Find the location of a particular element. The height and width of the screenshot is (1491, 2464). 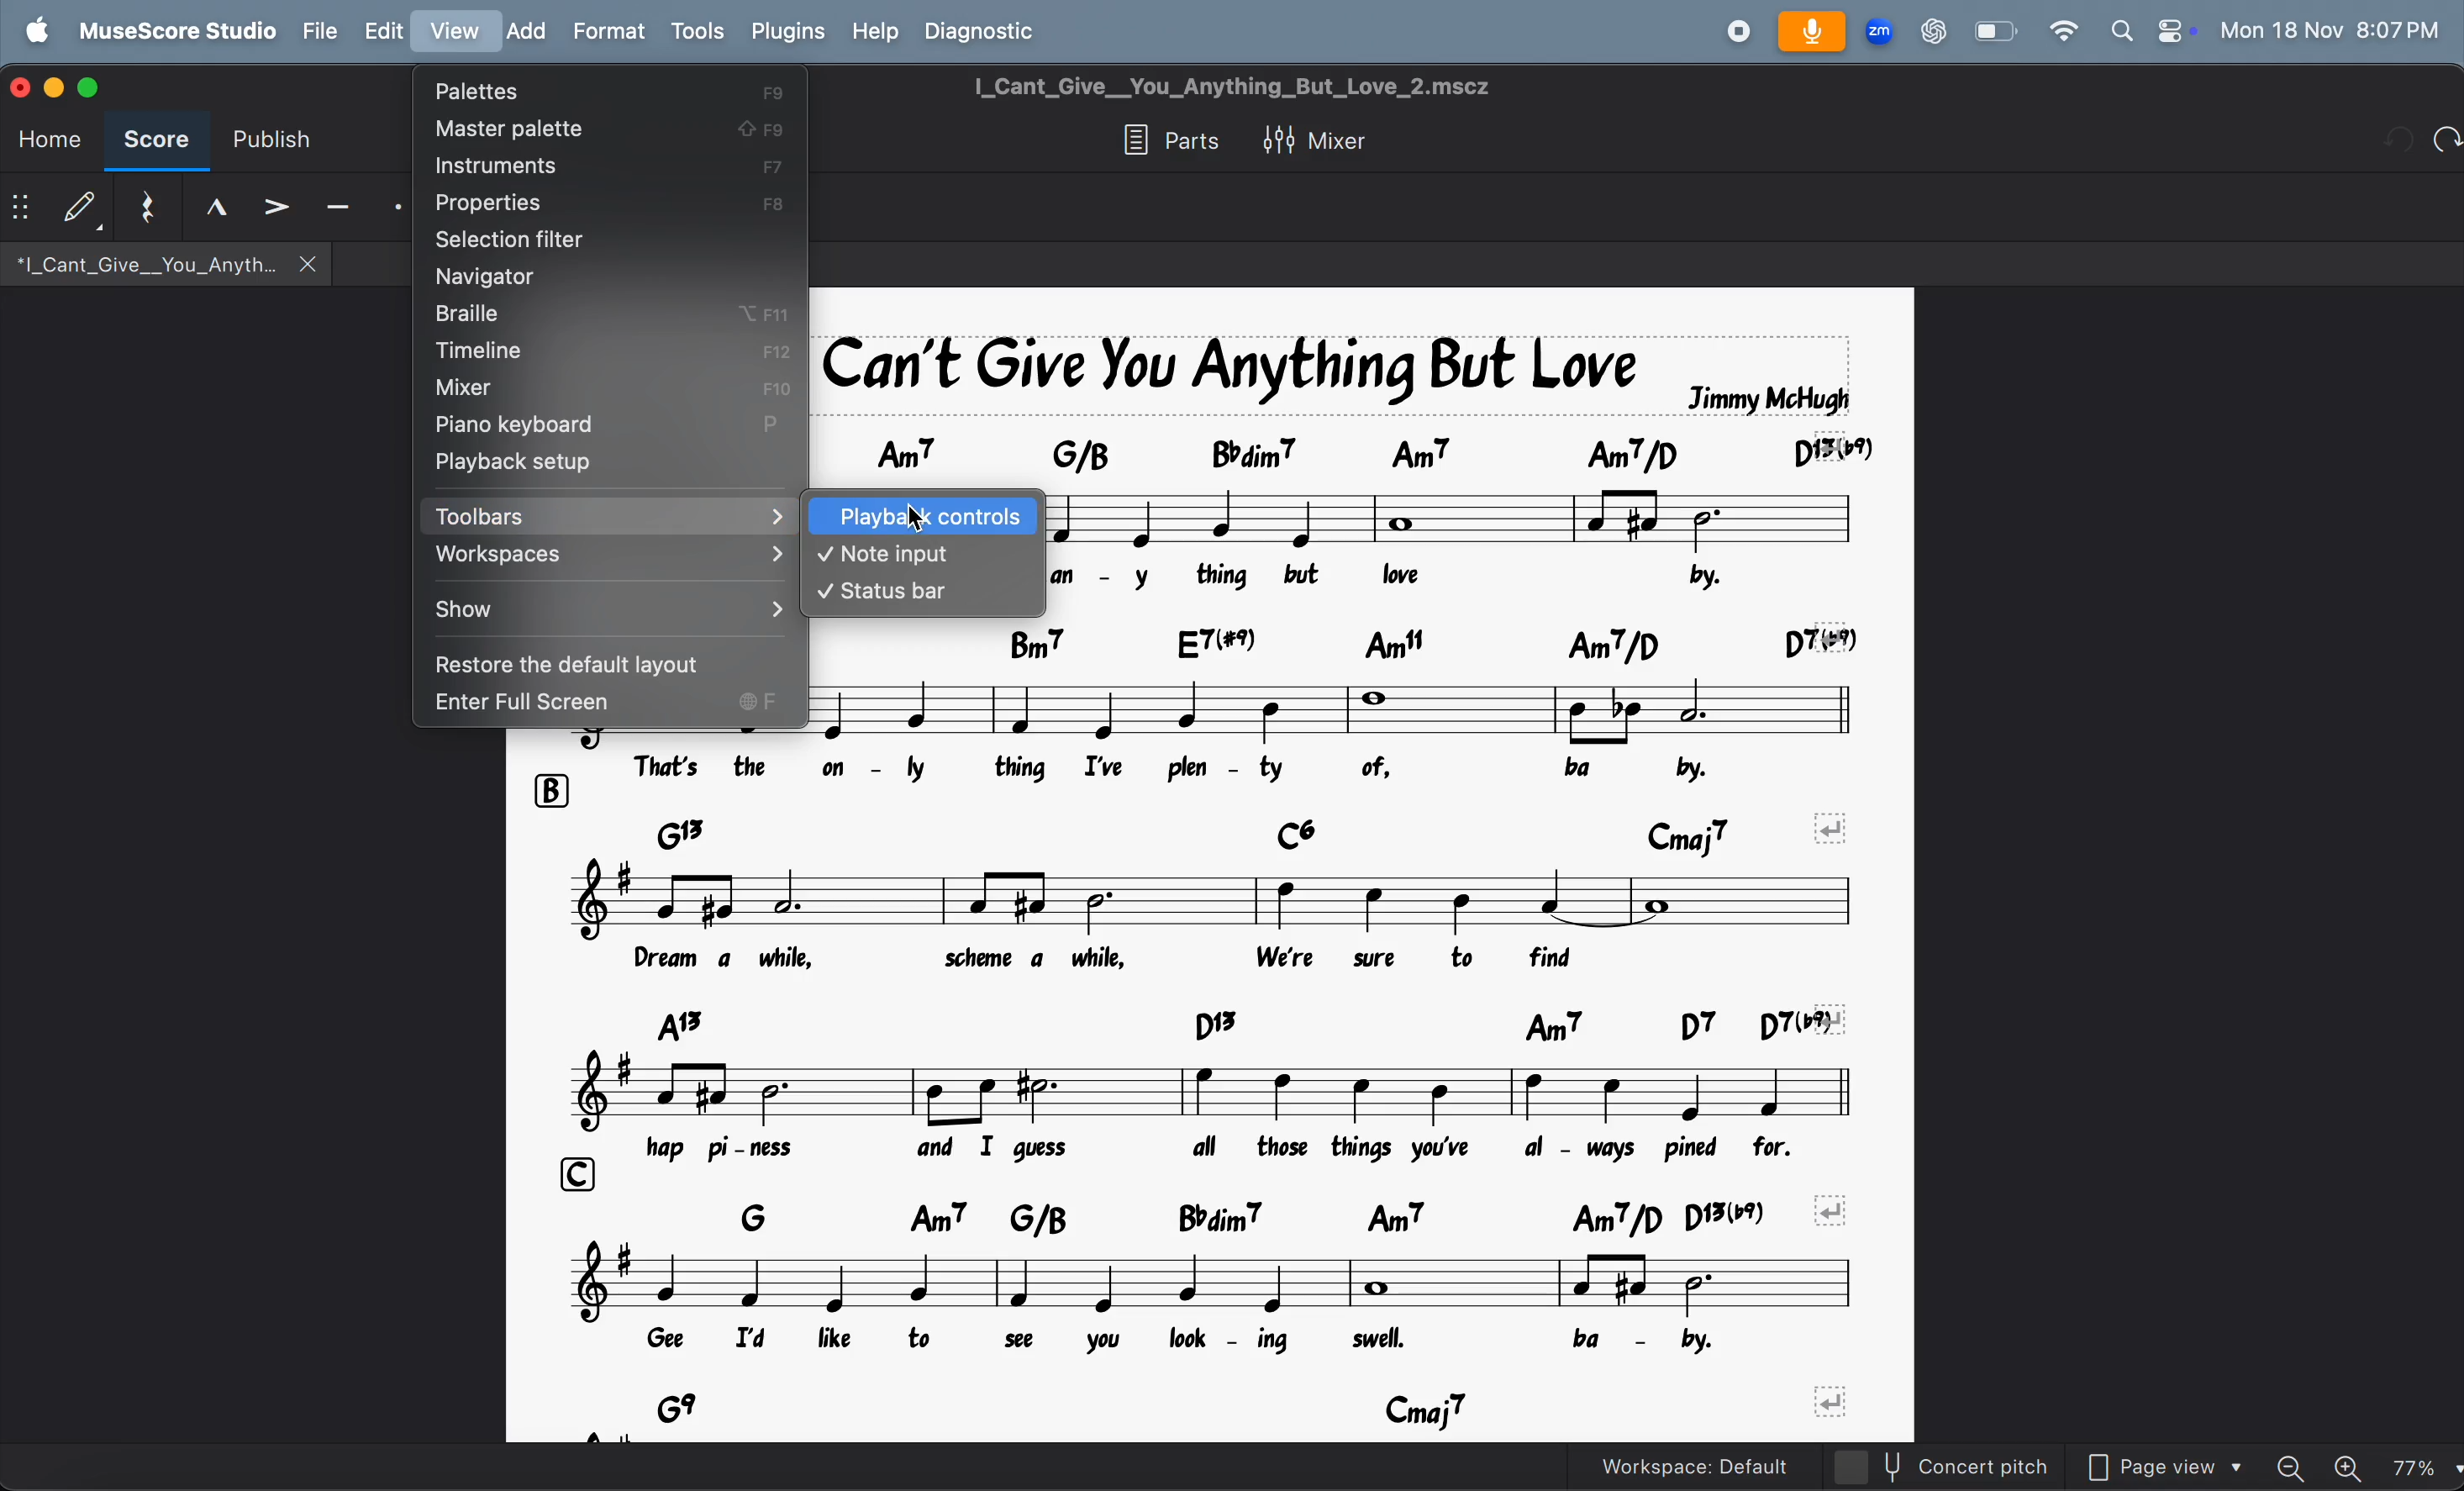

restore to default is located at coordinates (604, 663).